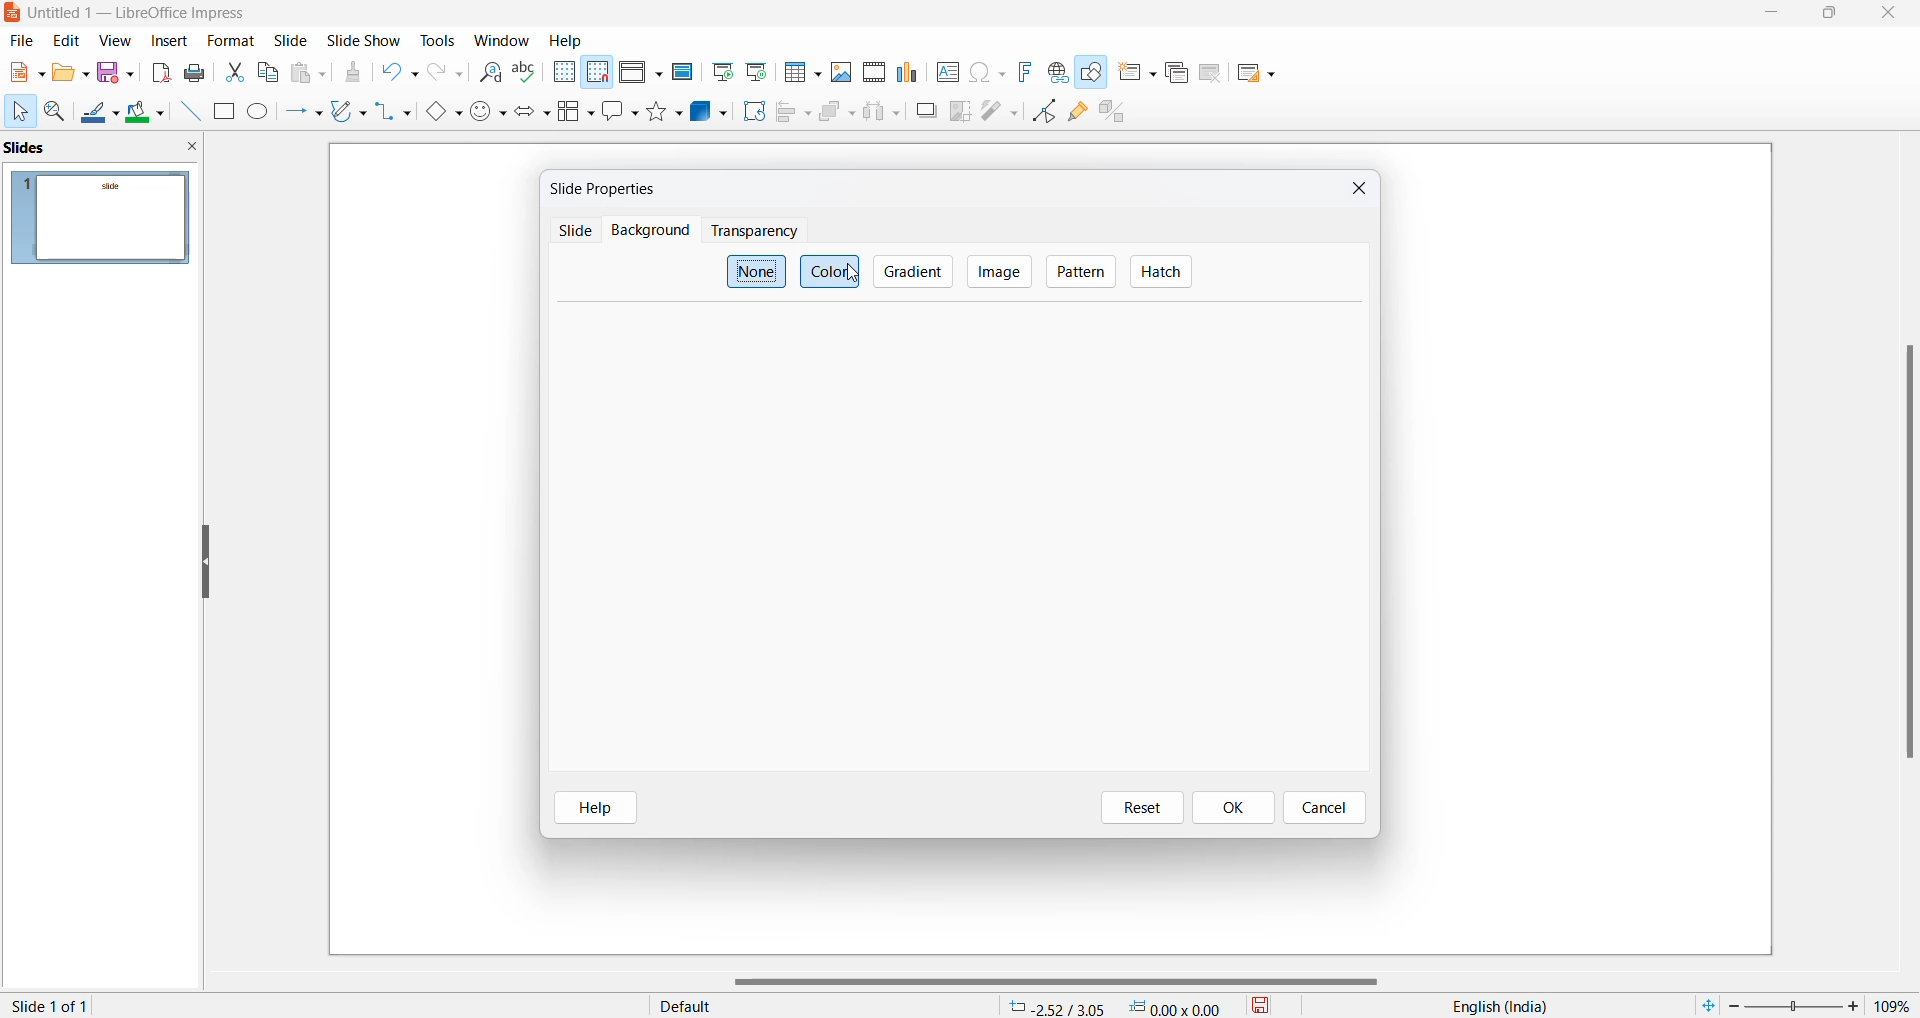  I want to click on spellings, so click(527, 73).